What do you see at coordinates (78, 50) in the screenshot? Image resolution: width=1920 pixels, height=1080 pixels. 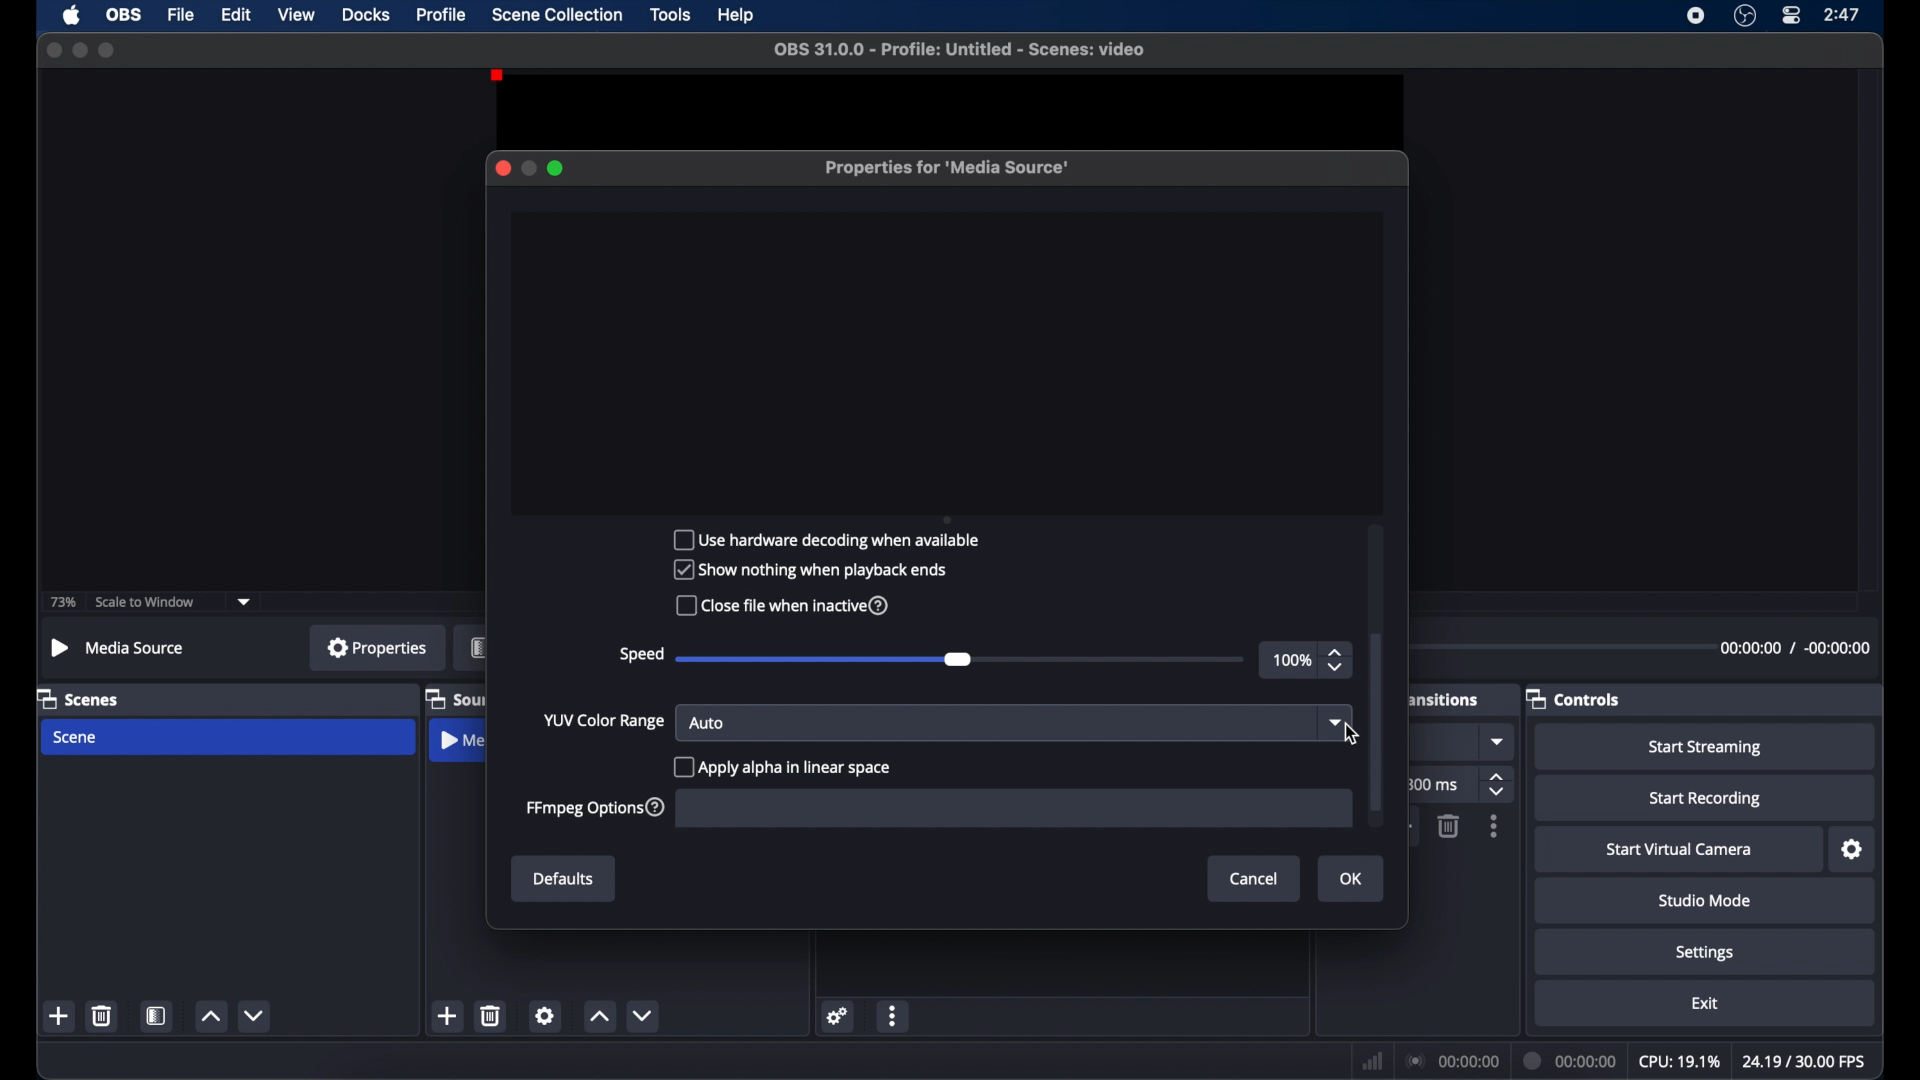 I see `minimize` at bounding box center [78, 50].